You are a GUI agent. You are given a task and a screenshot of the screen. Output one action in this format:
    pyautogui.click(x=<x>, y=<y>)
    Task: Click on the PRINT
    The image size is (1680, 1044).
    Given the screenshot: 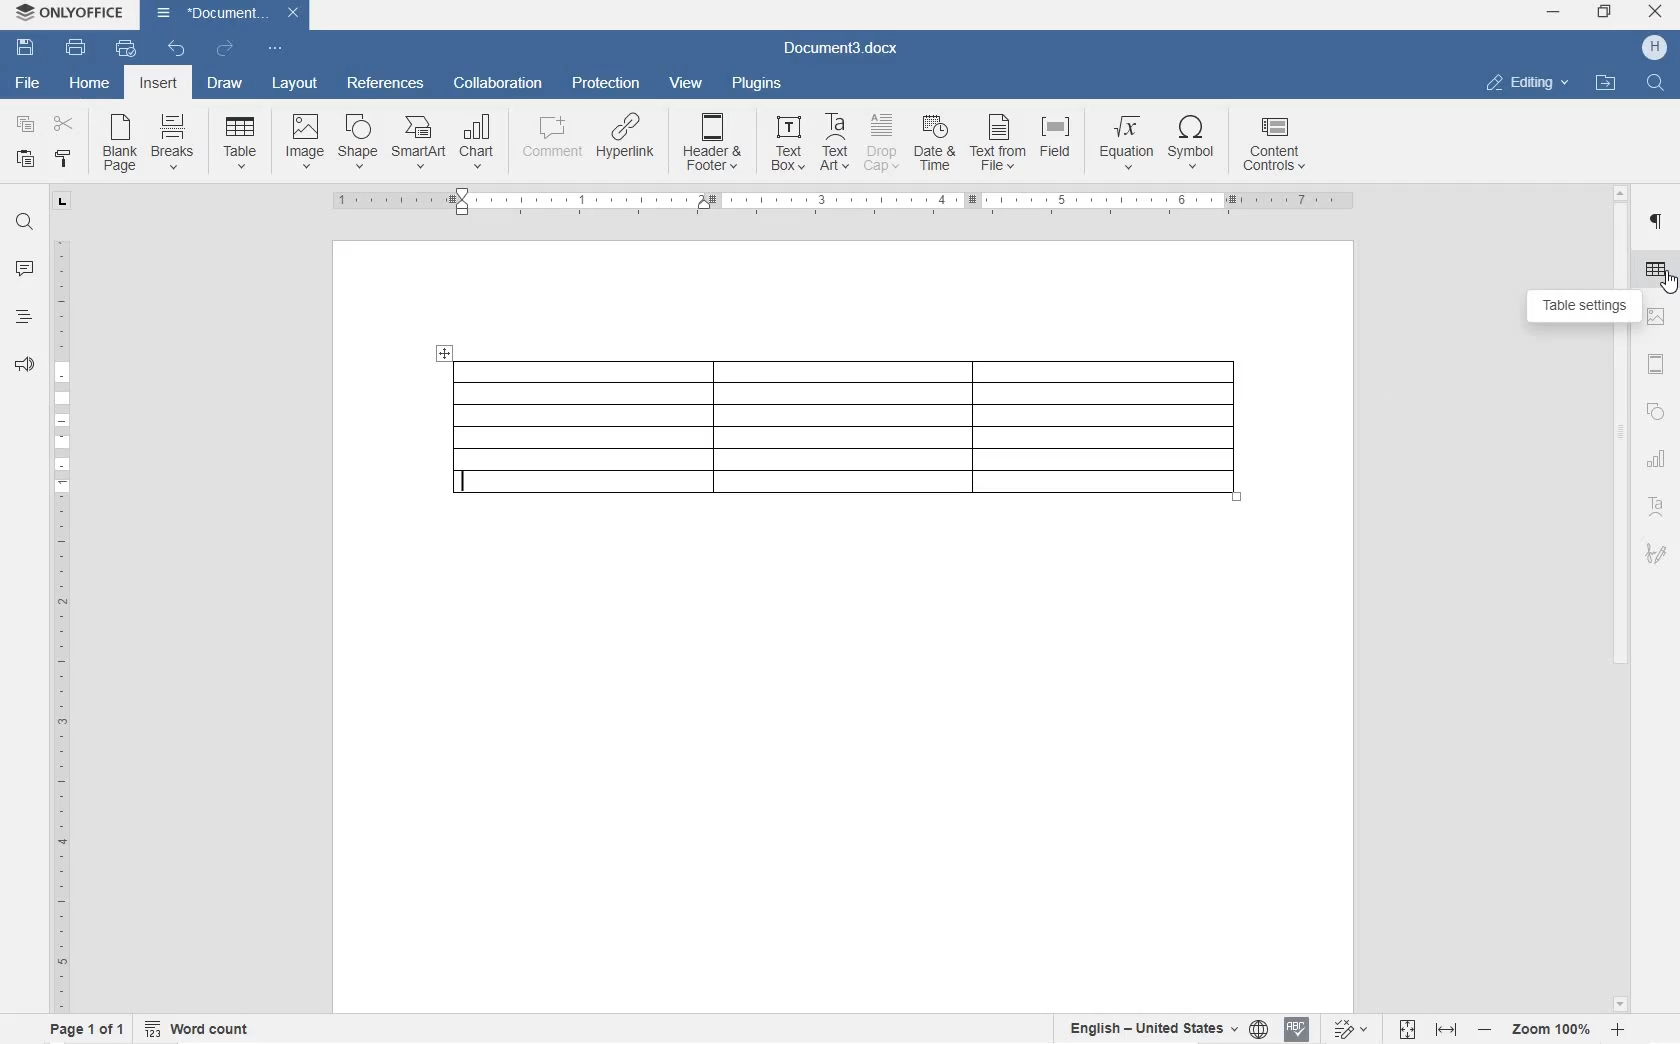 What is the action you would take?
    pyautogui.click(x=75, y=48)
    